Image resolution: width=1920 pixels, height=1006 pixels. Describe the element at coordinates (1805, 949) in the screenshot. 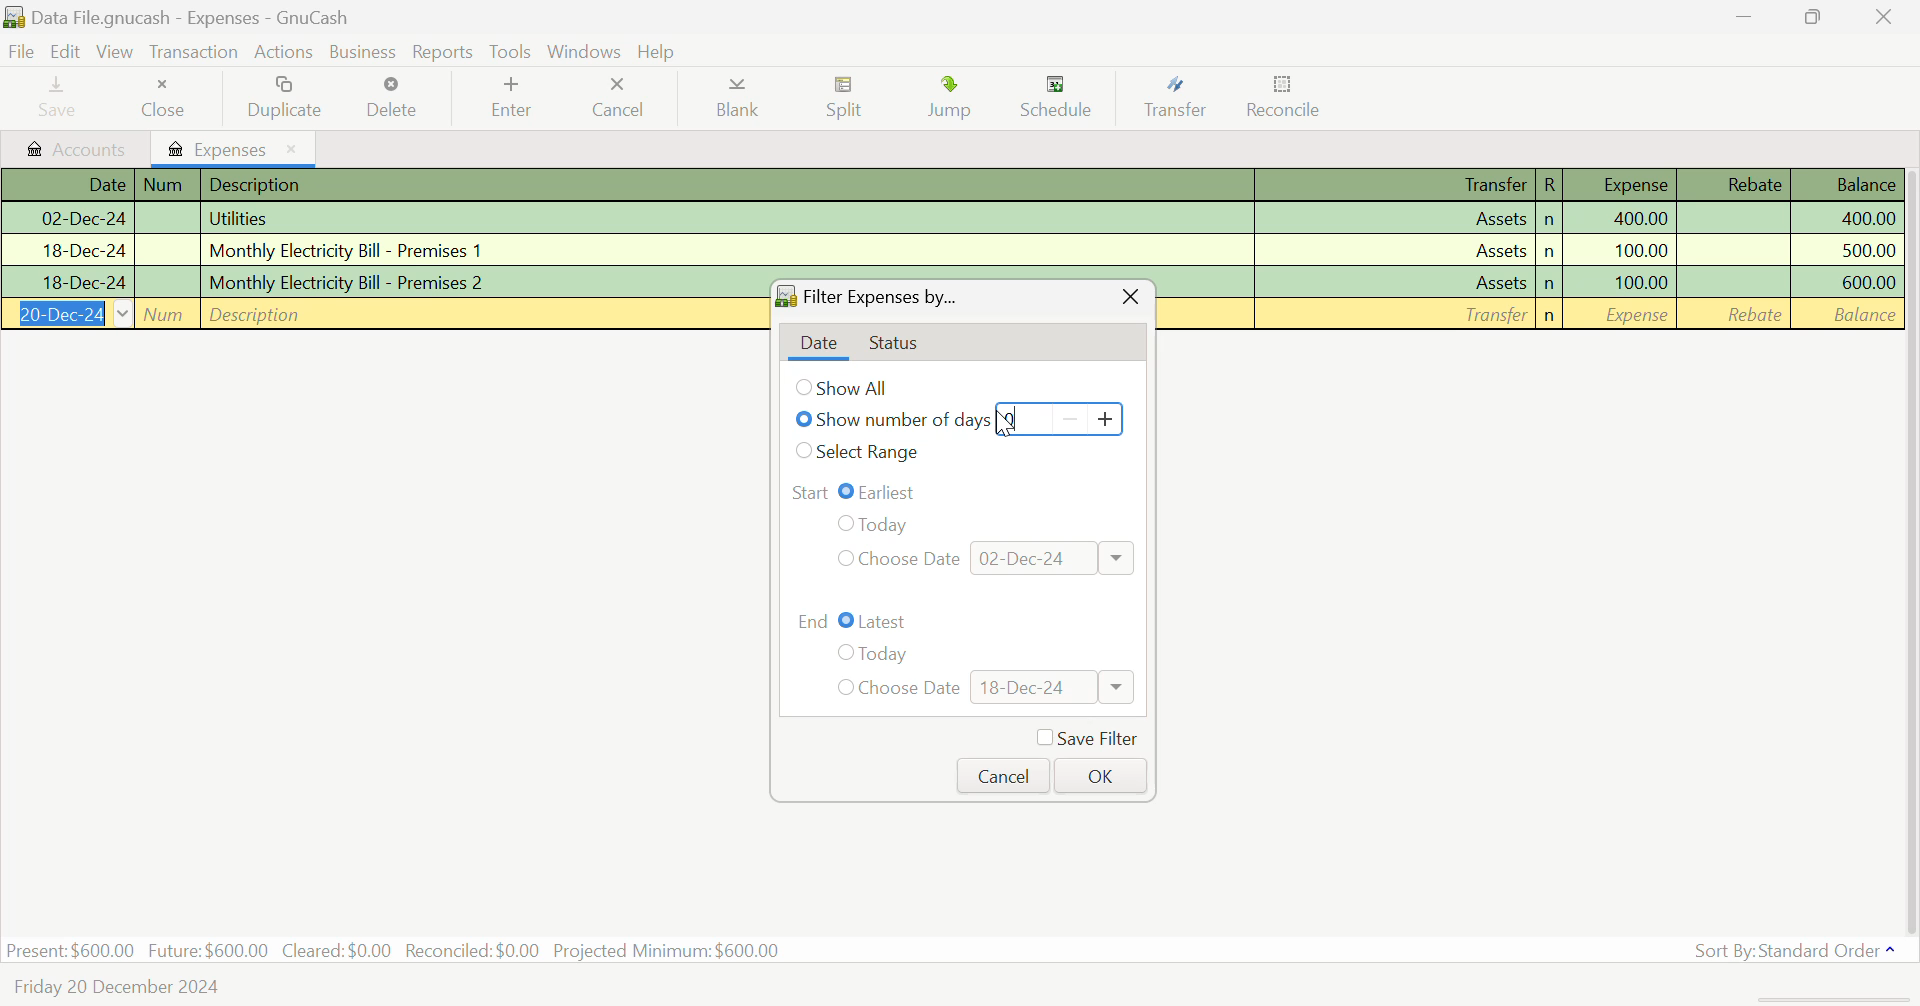

I see `Sort By: Standard Order` at that location.